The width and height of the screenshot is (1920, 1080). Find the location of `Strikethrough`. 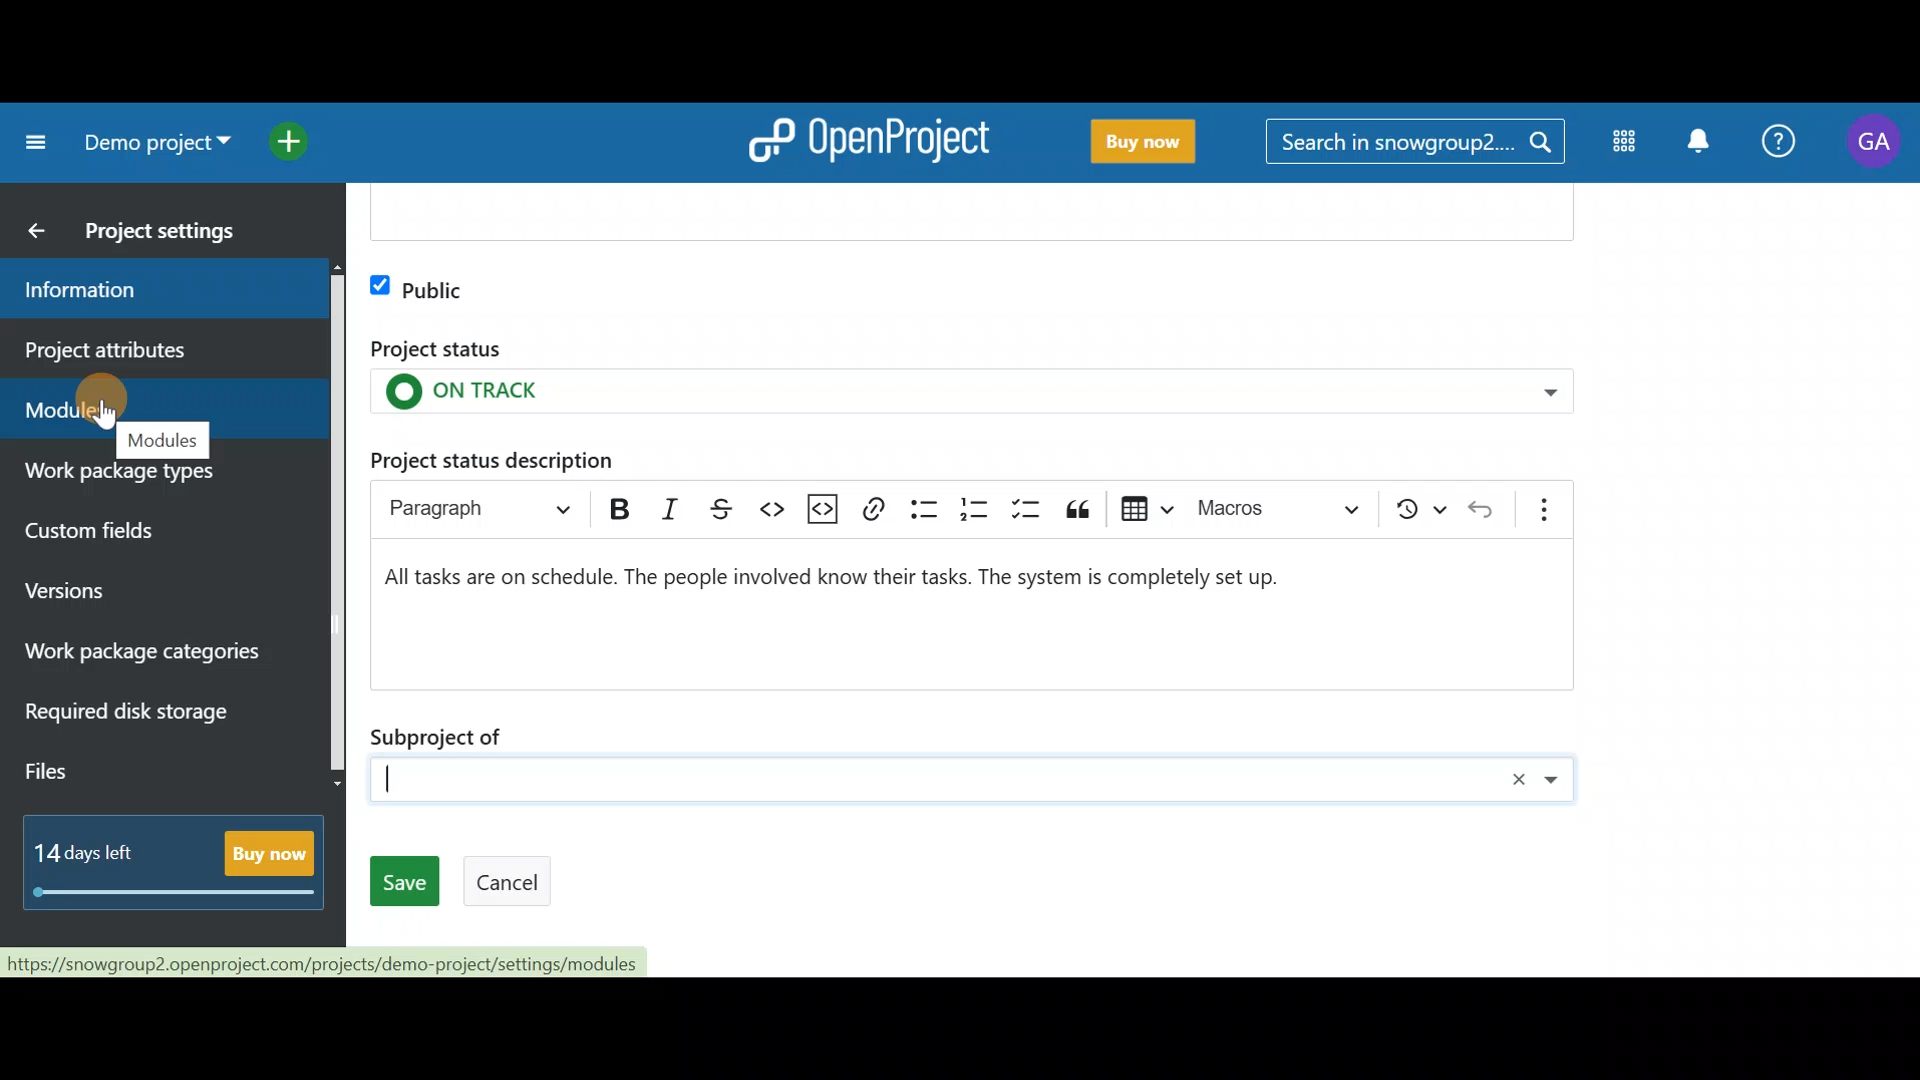

Strikethrough is located at coordinates (725, 505).